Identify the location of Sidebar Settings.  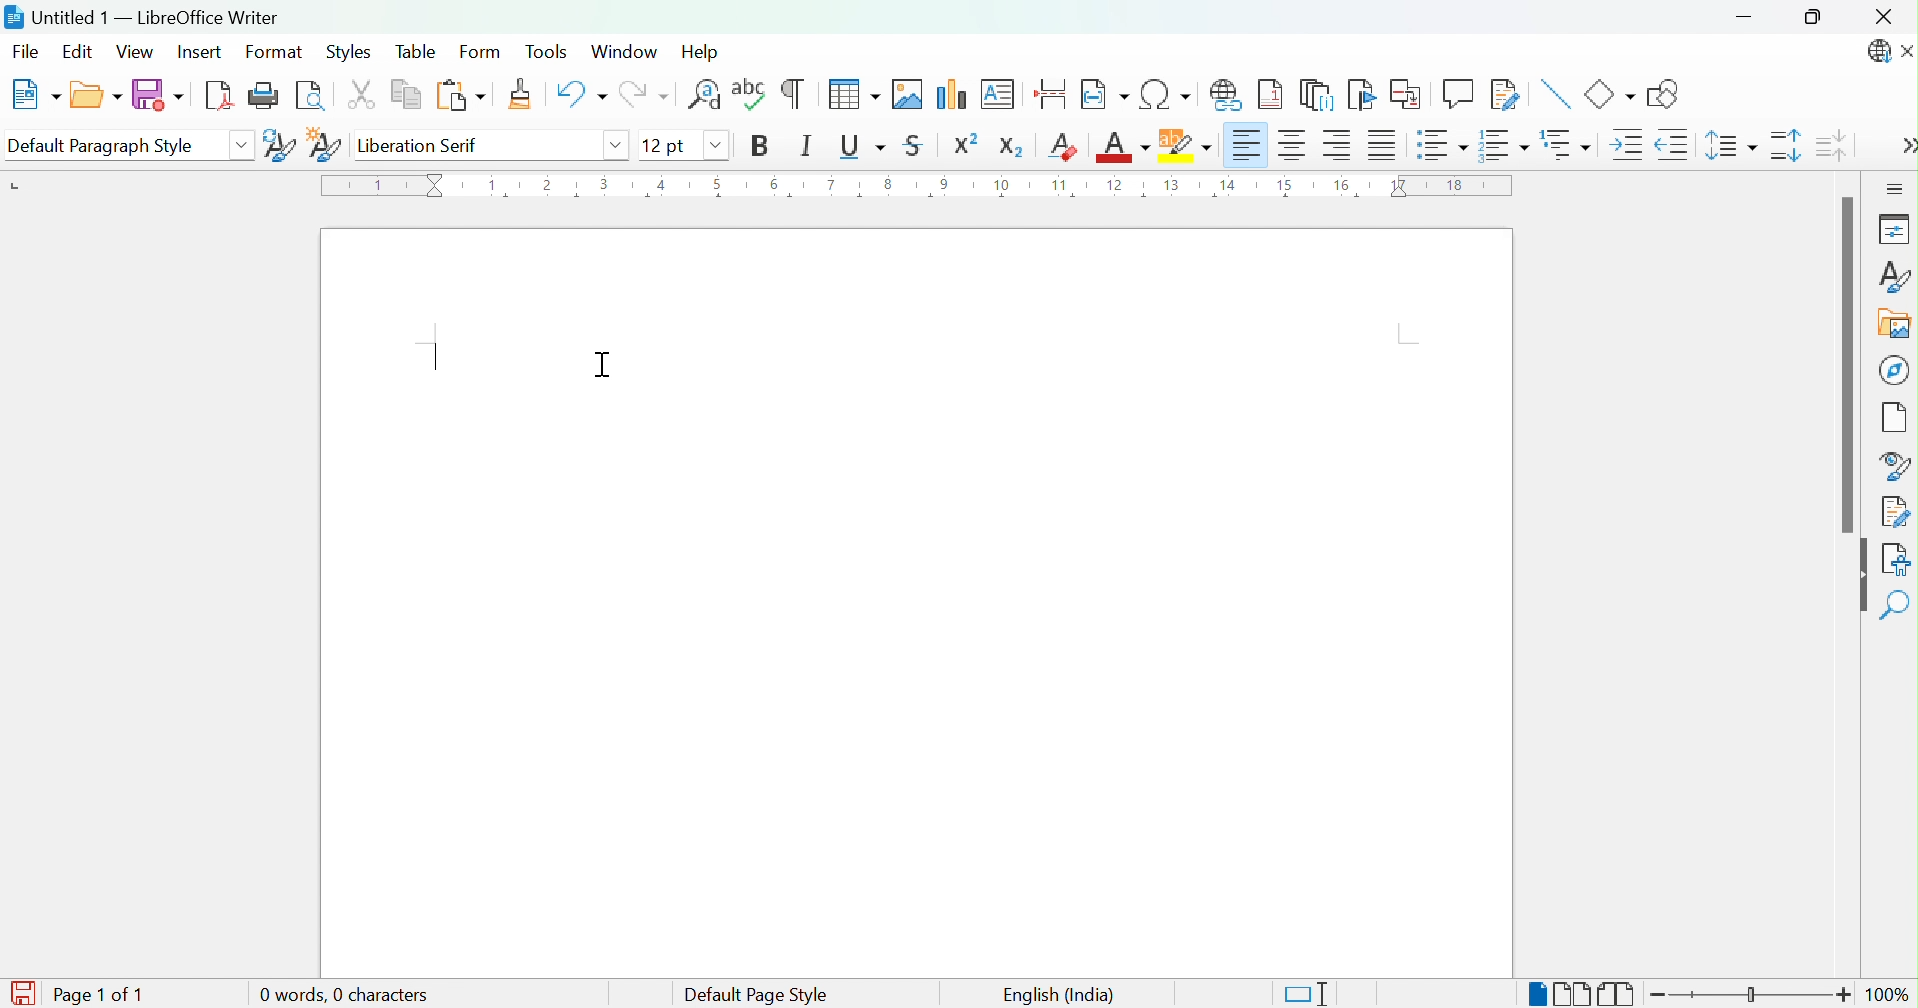
(1895, 188).